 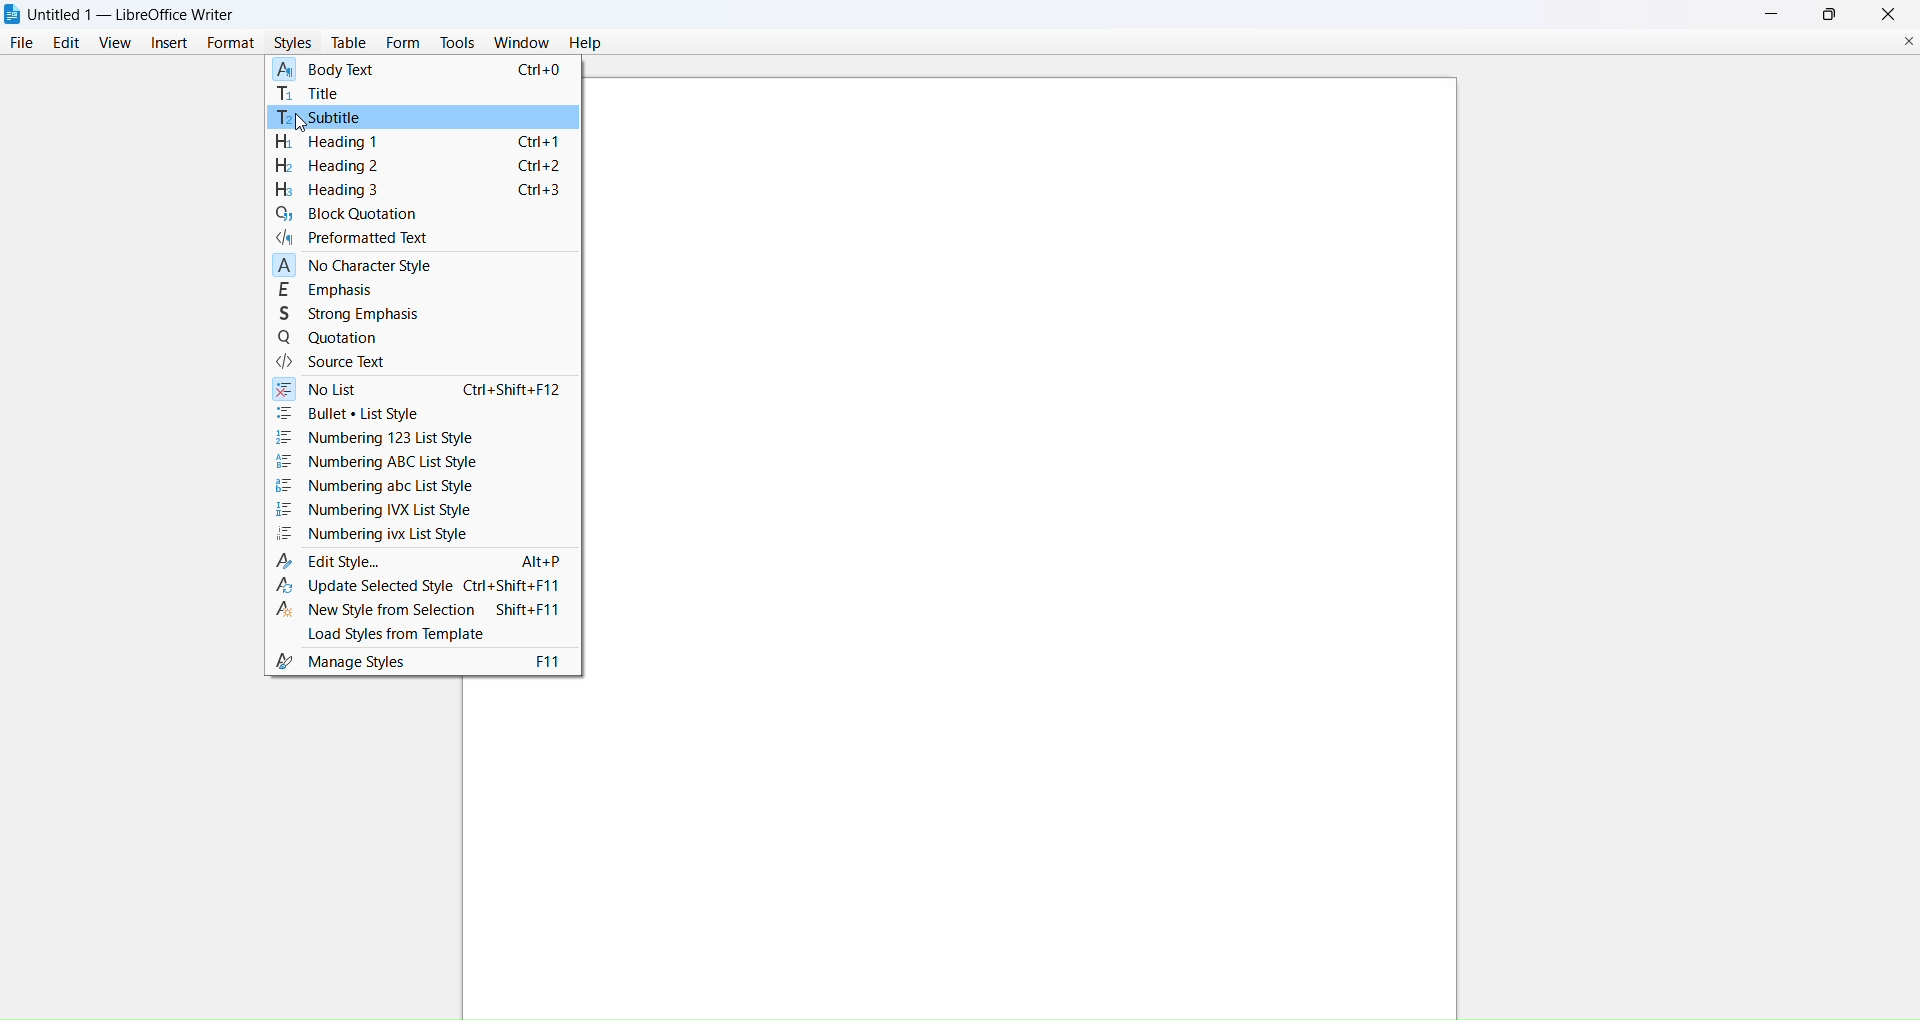 What do you see at coordinates (417, 166) in the screenshot?
I see `heading 2      Ctrl+2` at bounding box center [417, 166].